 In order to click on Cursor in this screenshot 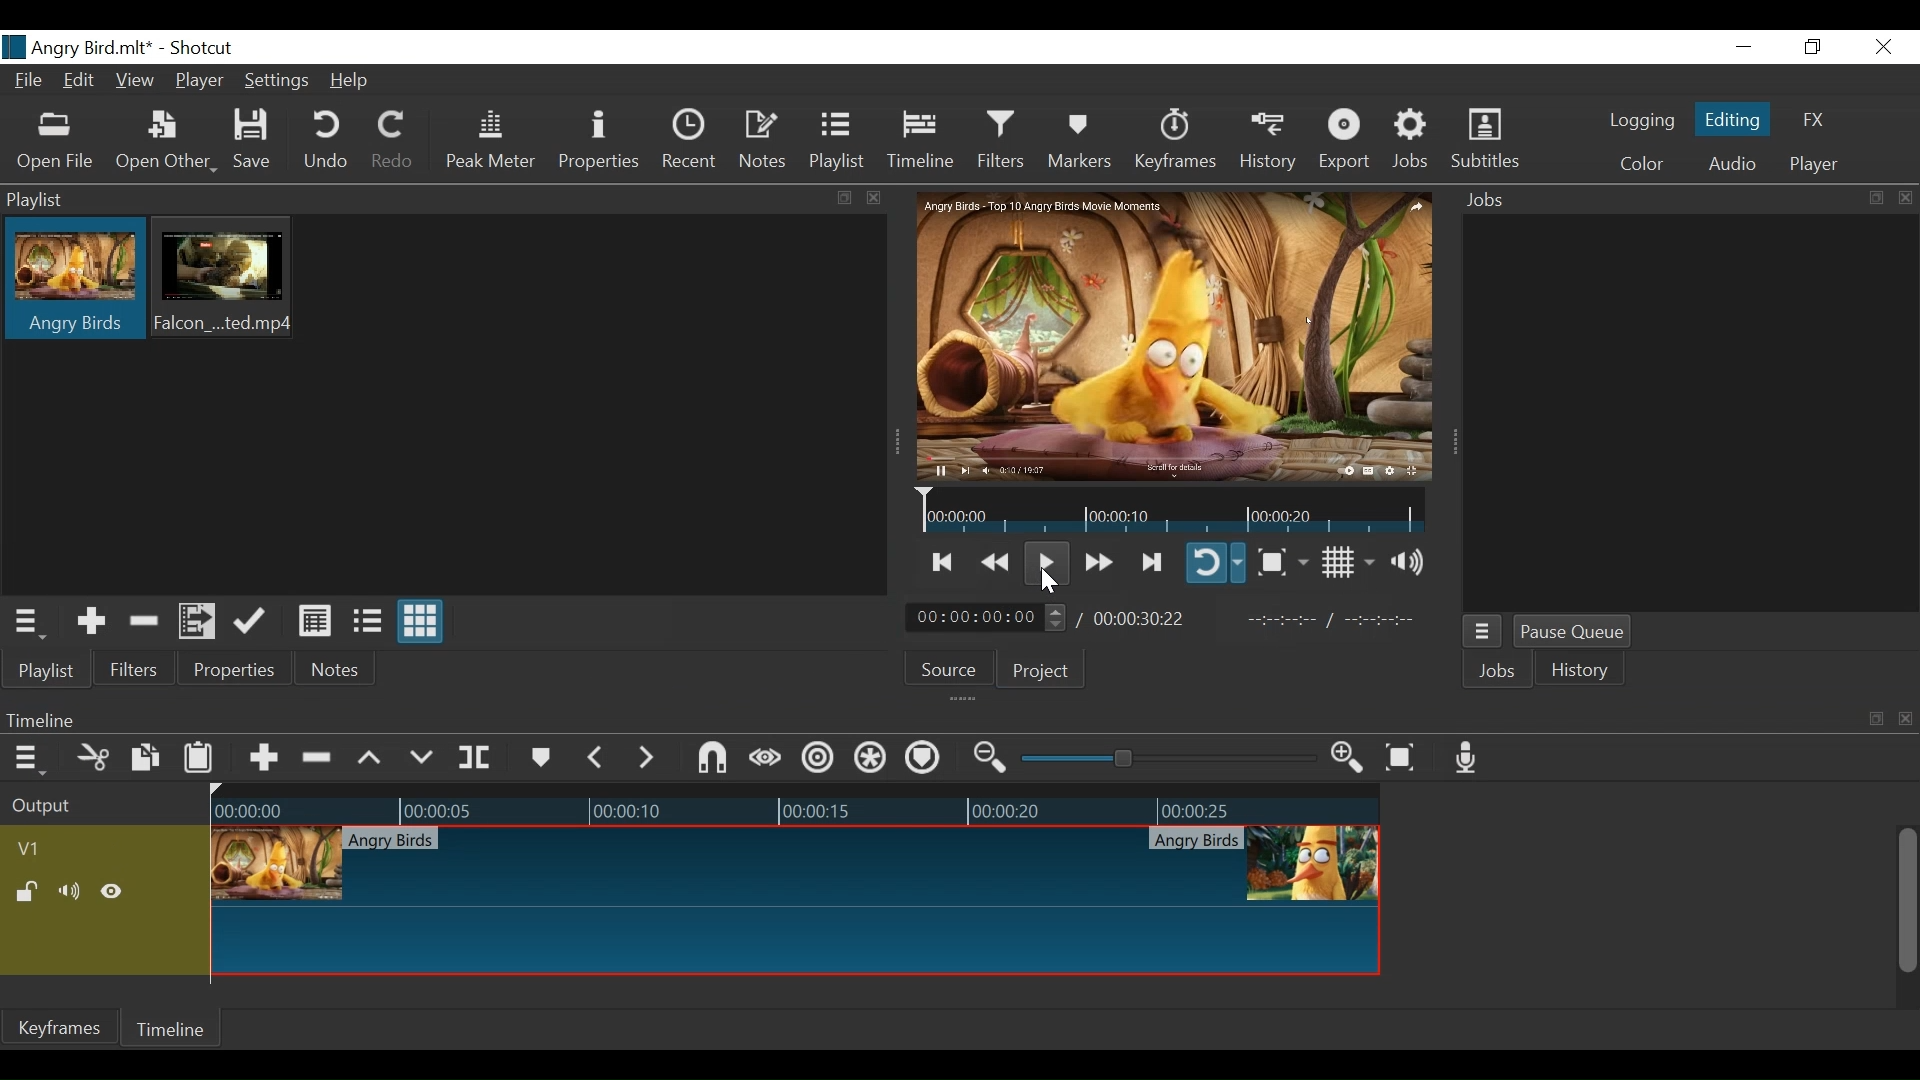, I will do `click(1048, 584)`.